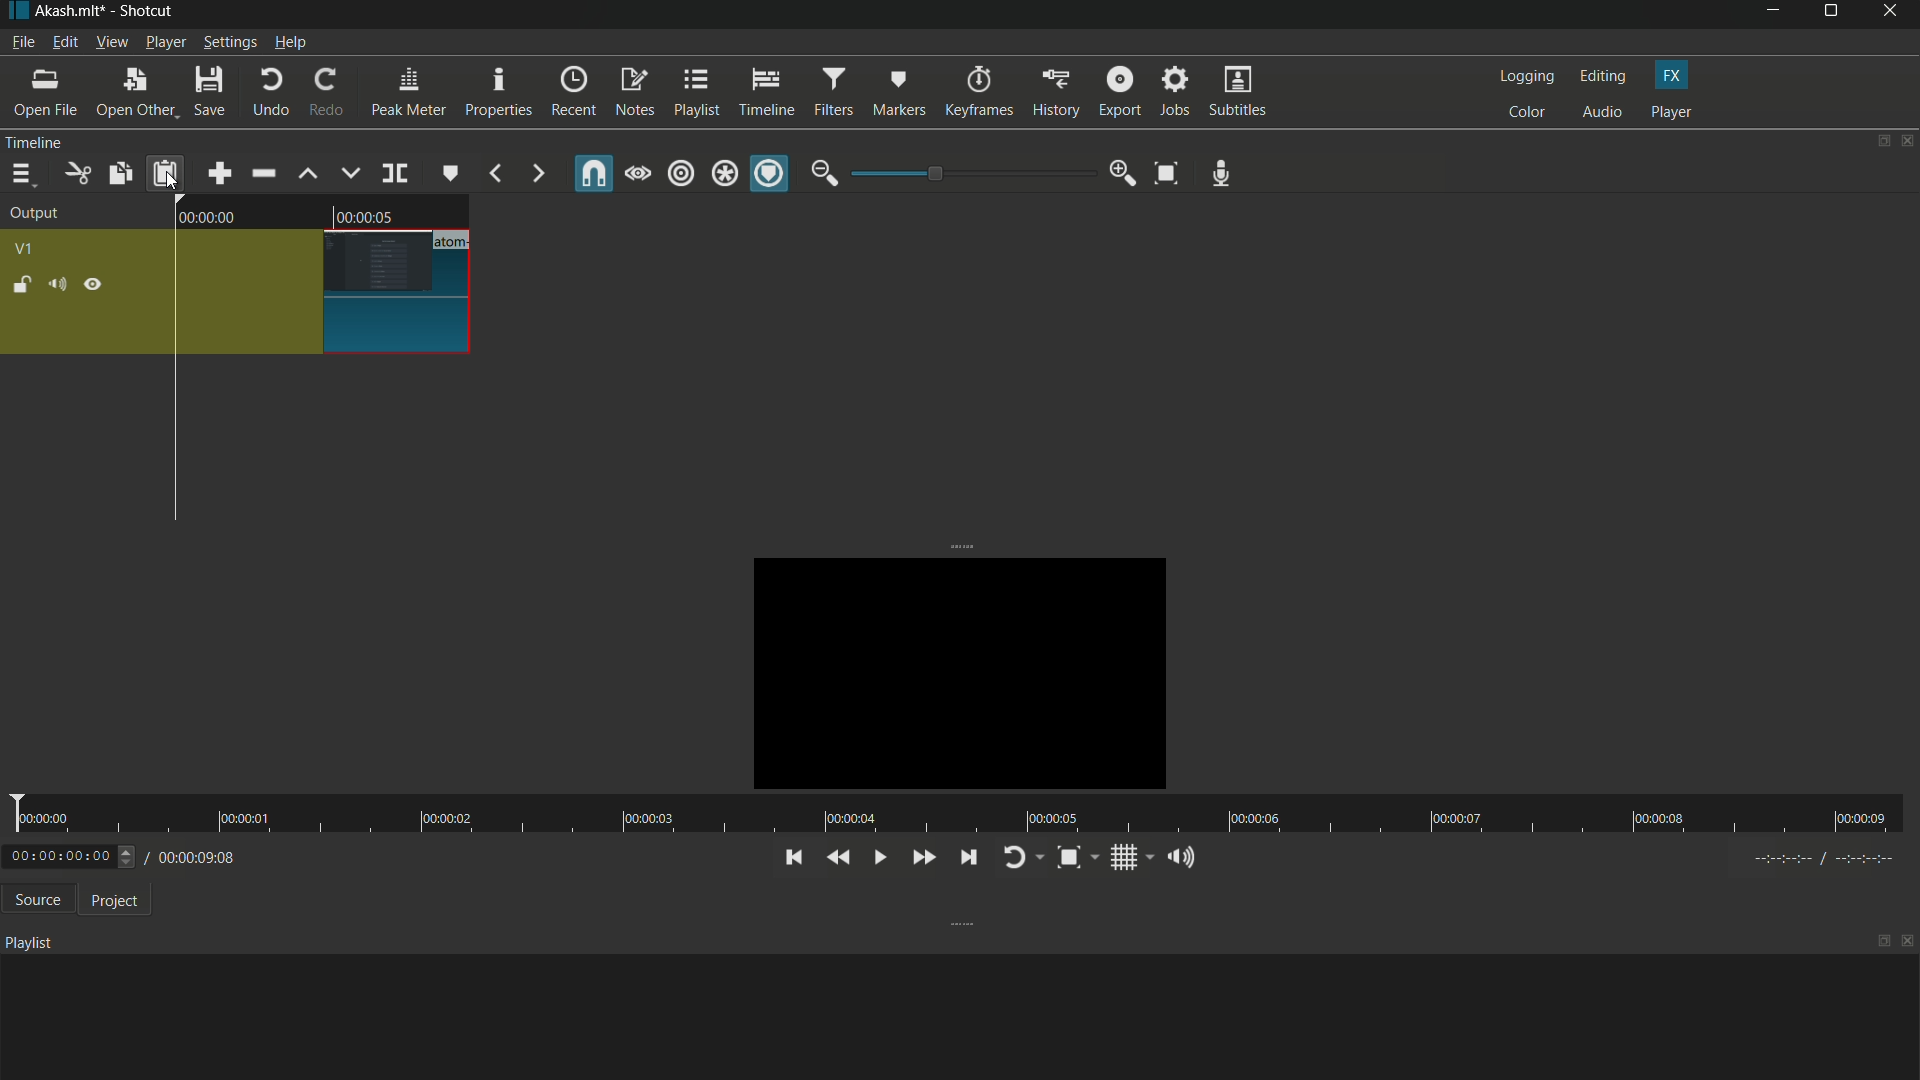 This screenshot has height=1080, width=1920. What do you see at coordinates (1123, 173) in the screenshot?
I see `zoom in` at bounding box center [1123, 173].